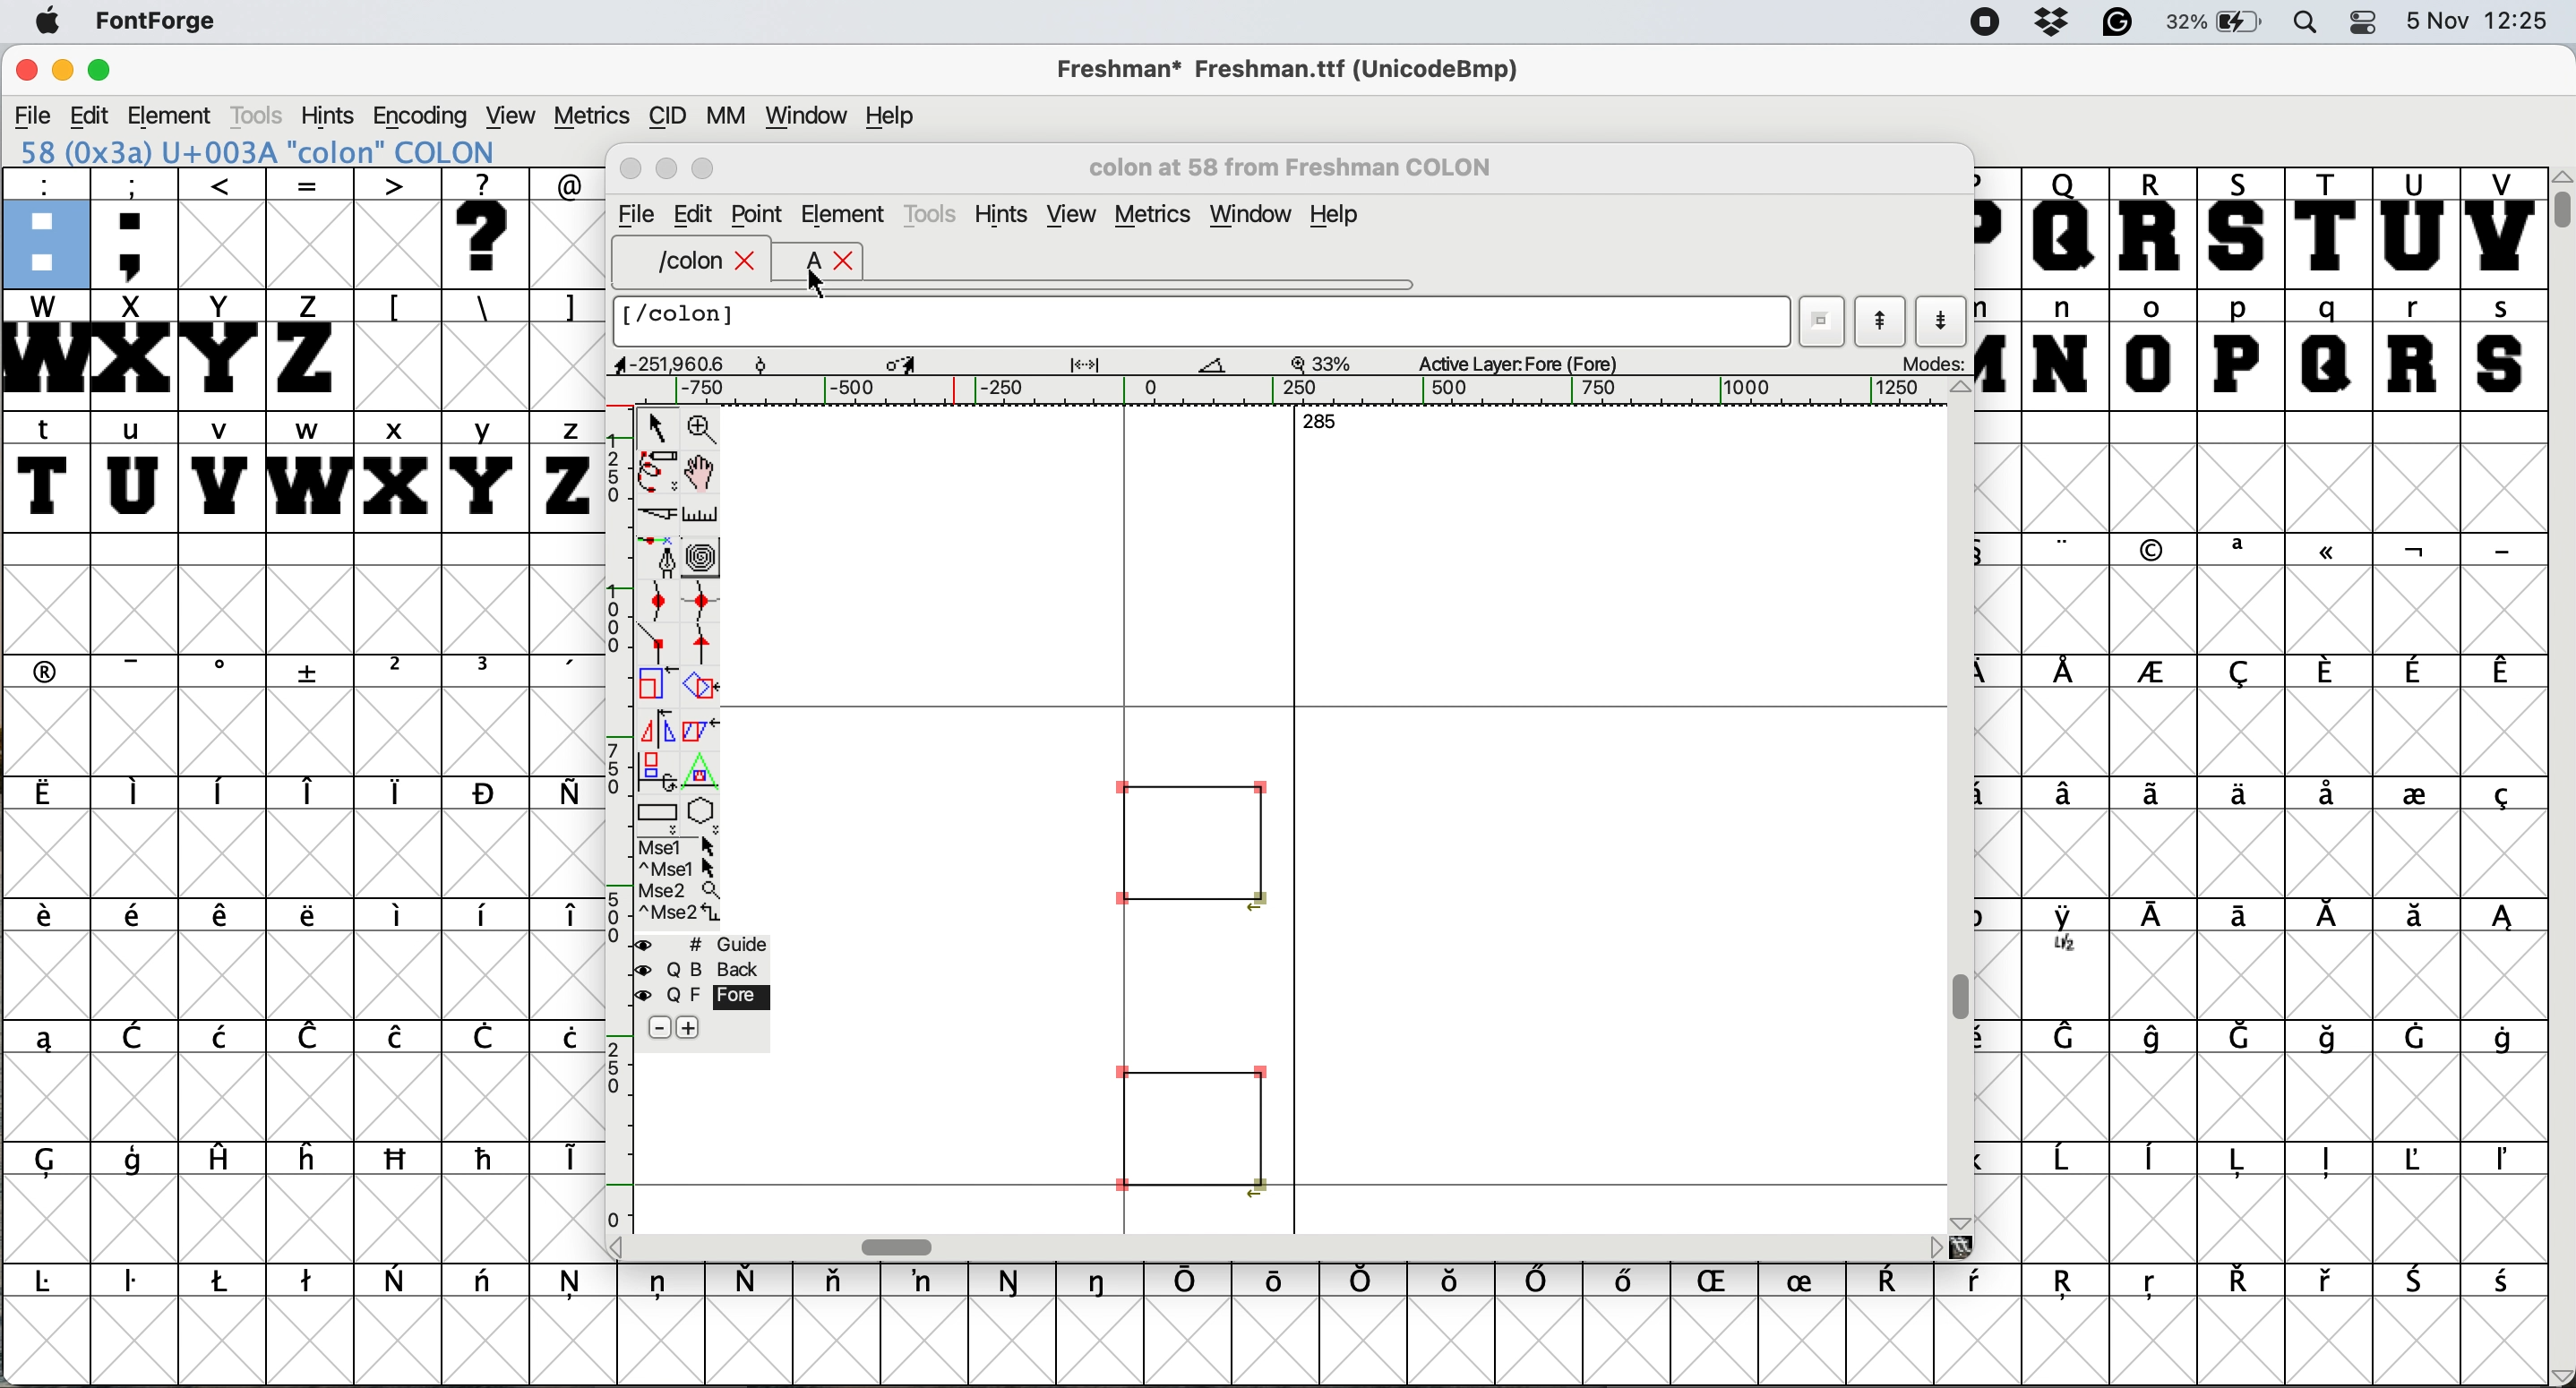 The height and width of the screenshot is (1388, 2576). Describe the element at coordinates (30, 113) in the screenshot. I see `file` at that location.